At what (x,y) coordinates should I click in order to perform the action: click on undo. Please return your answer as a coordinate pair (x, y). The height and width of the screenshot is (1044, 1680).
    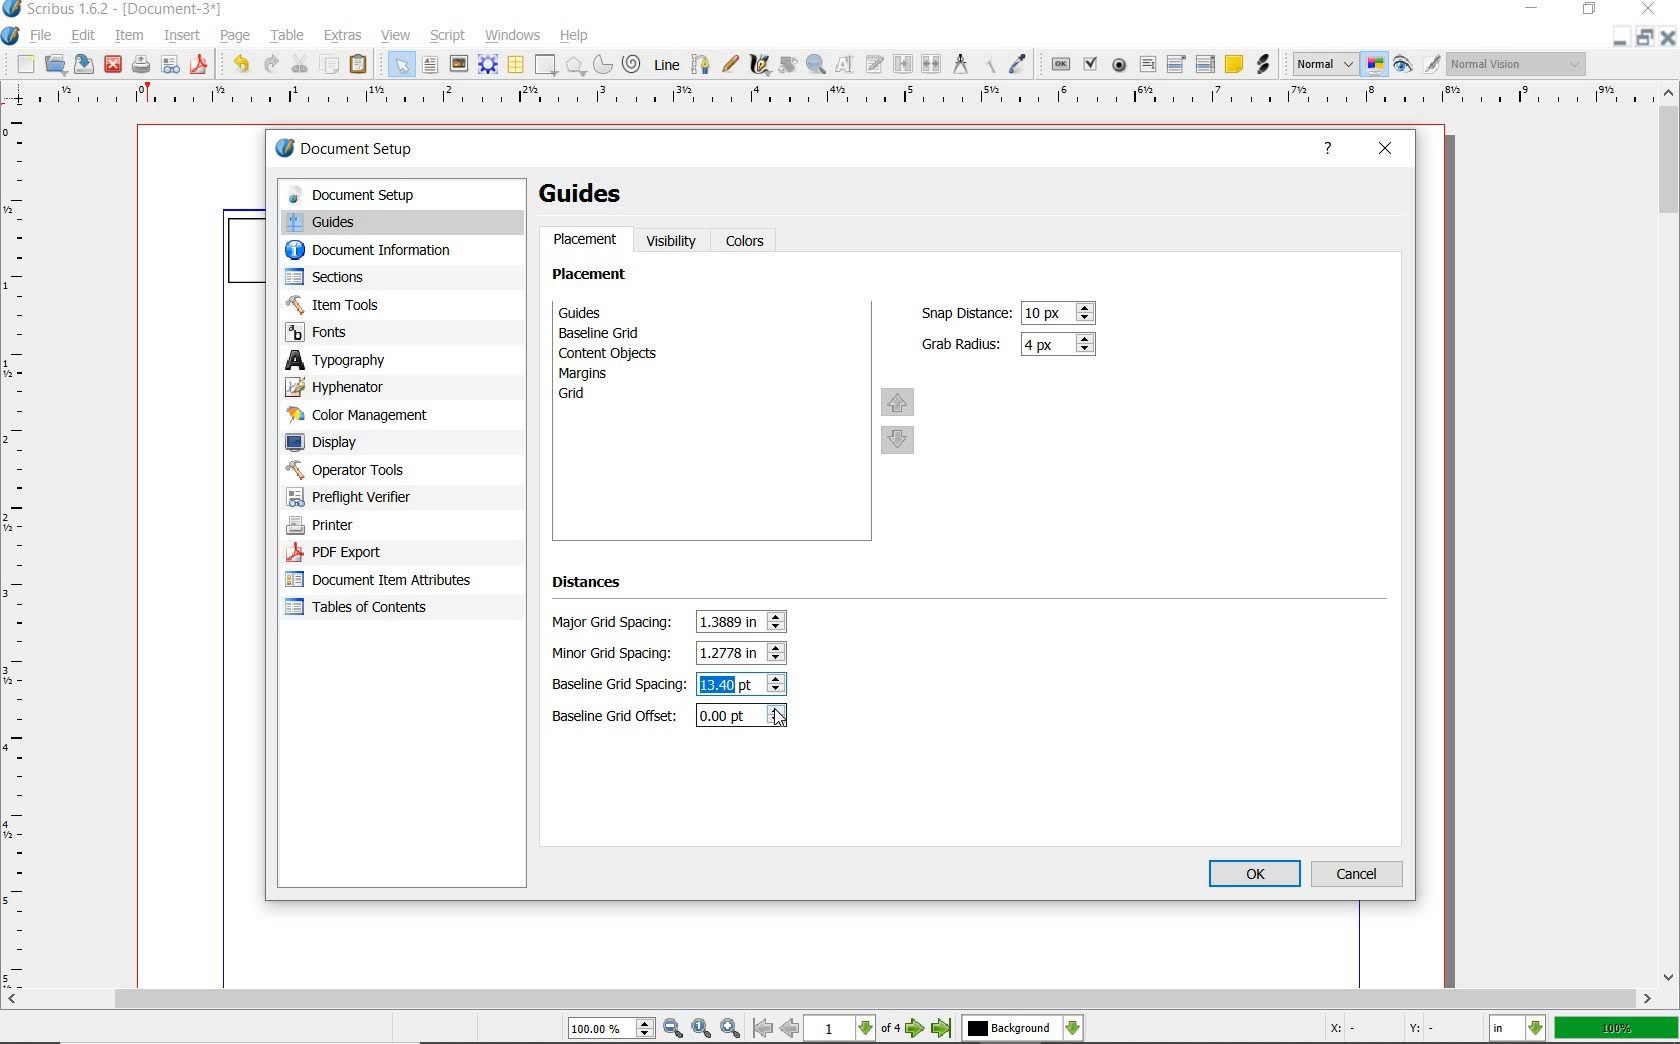
    Looking at the image, I should click on (238, 65).